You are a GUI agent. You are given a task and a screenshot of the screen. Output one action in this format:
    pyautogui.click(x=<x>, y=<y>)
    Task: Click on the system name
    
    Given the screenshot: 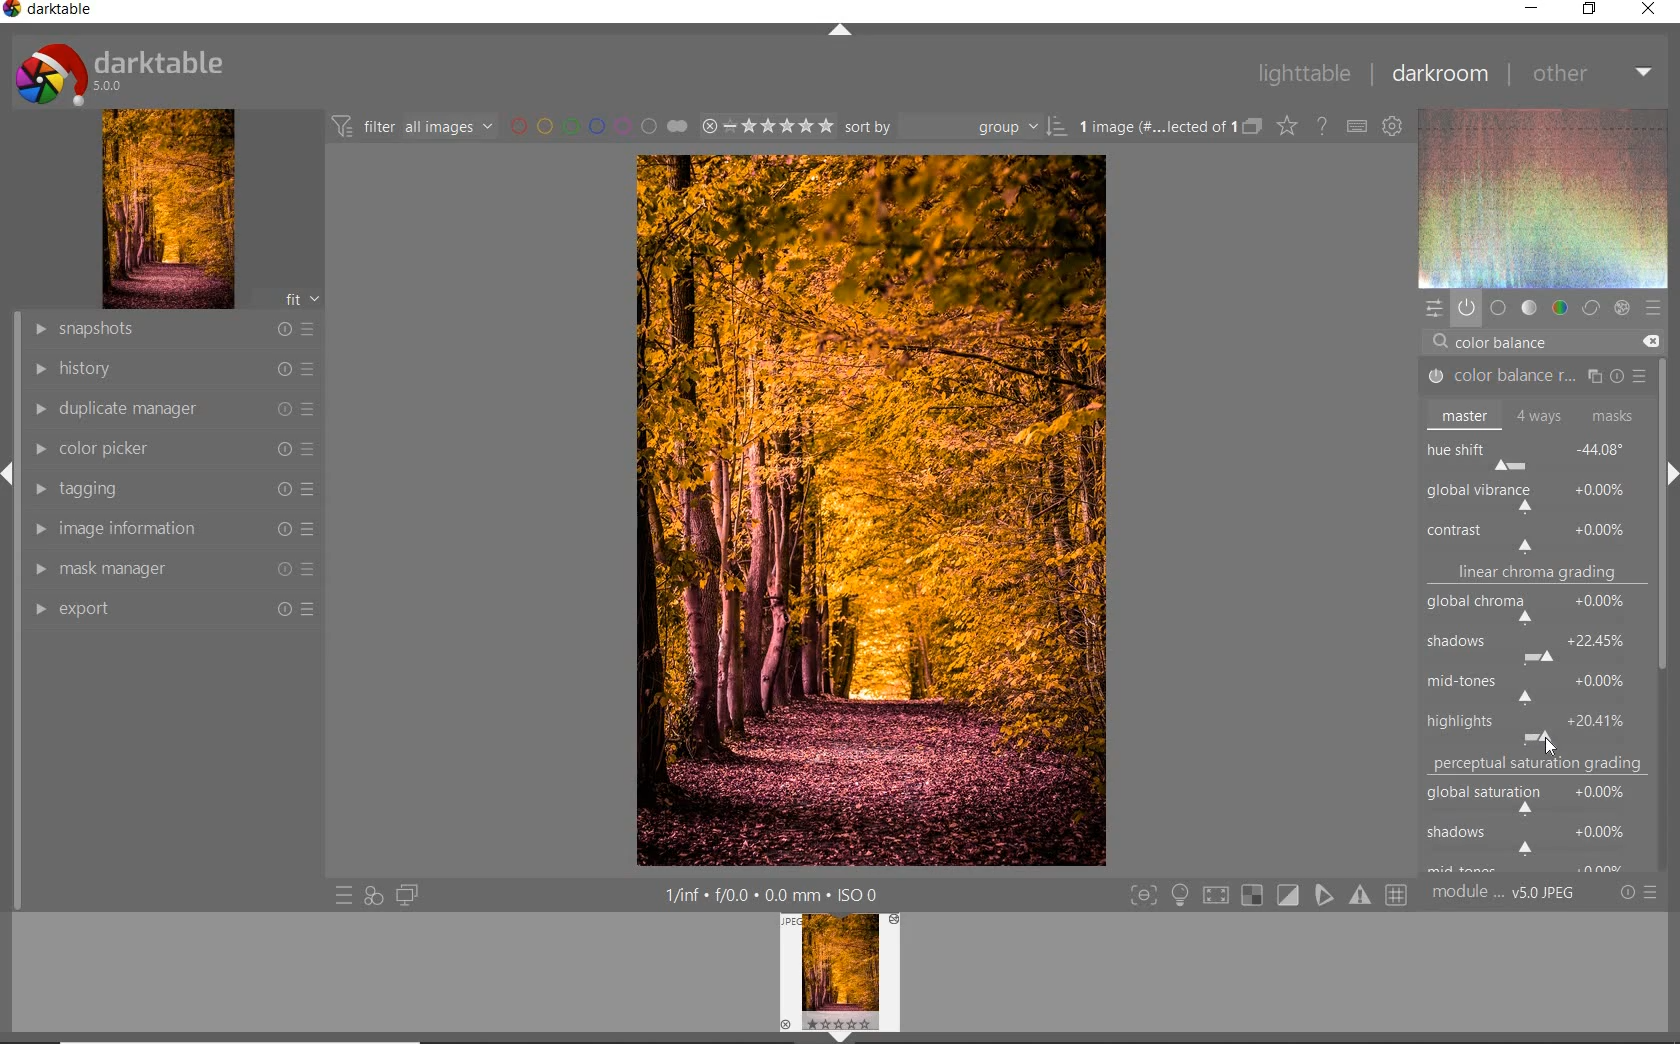 What is the action you would take?
    pyautogui.click(x=48, y=10)
    